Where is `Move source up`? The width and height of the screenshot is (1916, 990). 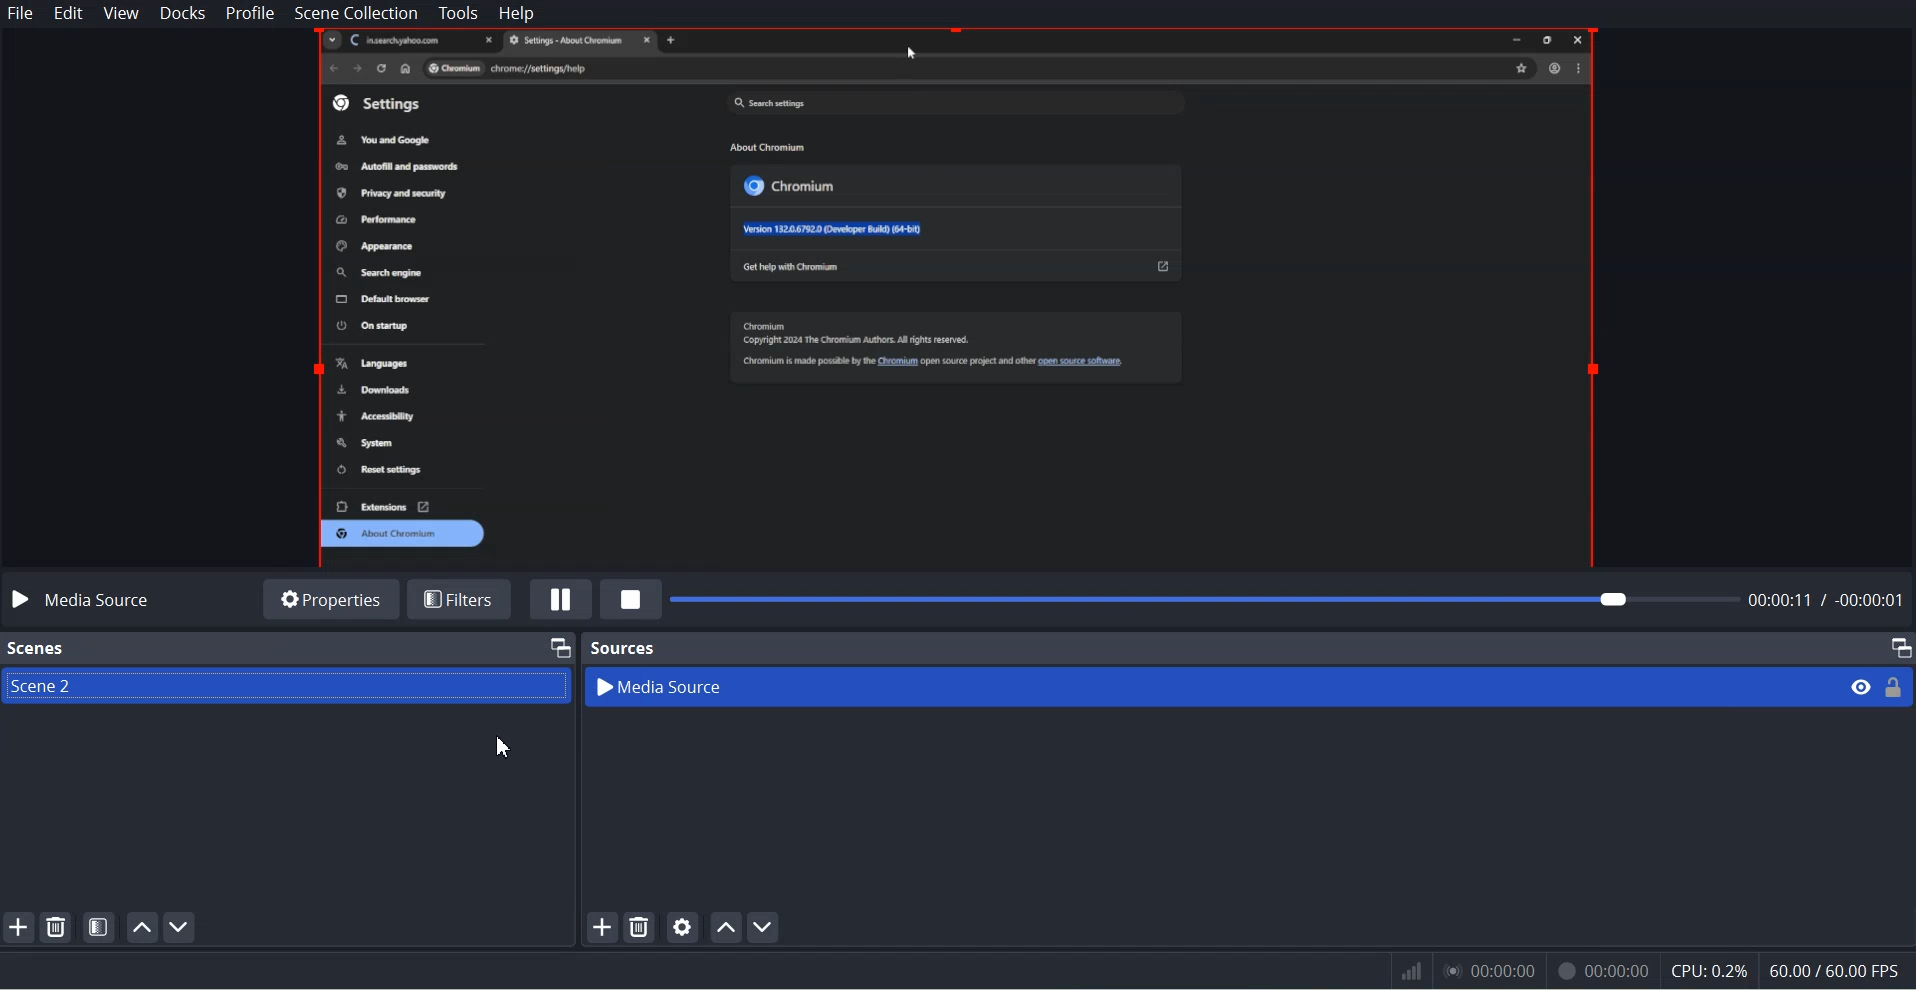 Move source up is located at coordinates (726, 926).